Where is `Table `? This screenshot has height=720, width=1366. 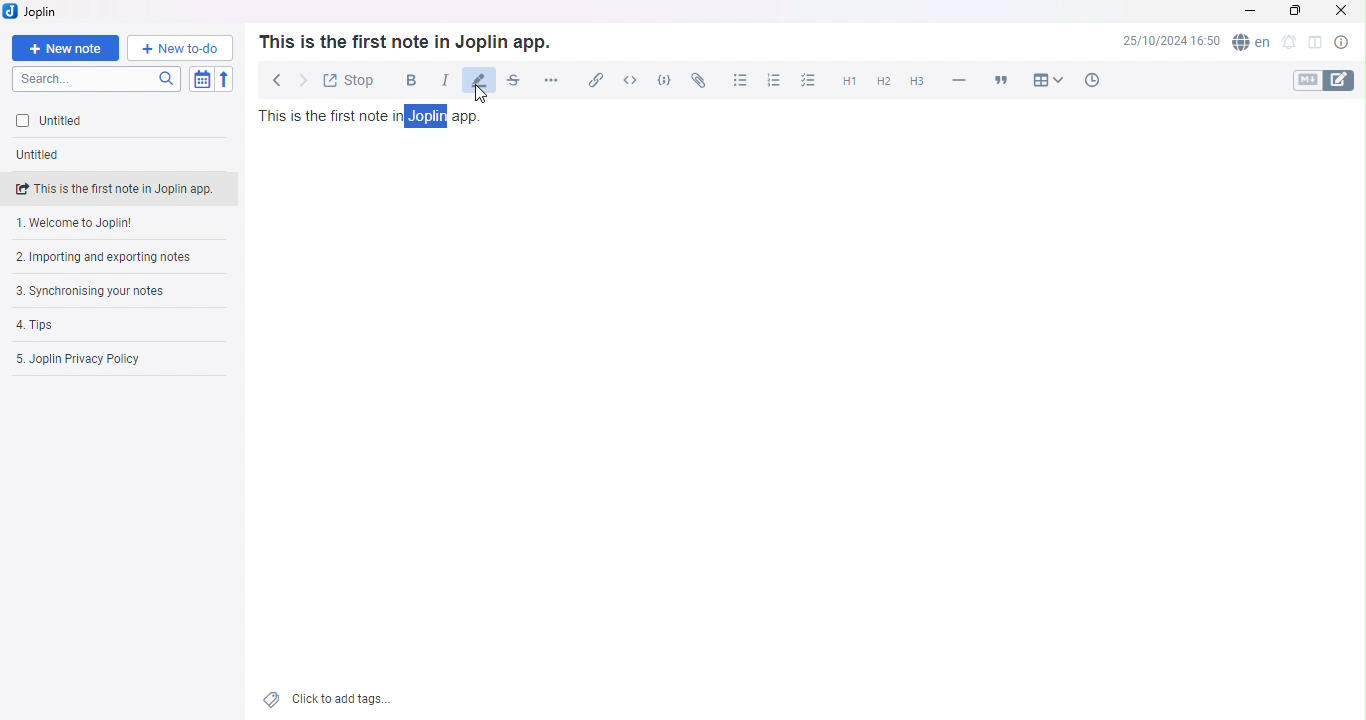 Table  is located at coordinates (1048, 78).